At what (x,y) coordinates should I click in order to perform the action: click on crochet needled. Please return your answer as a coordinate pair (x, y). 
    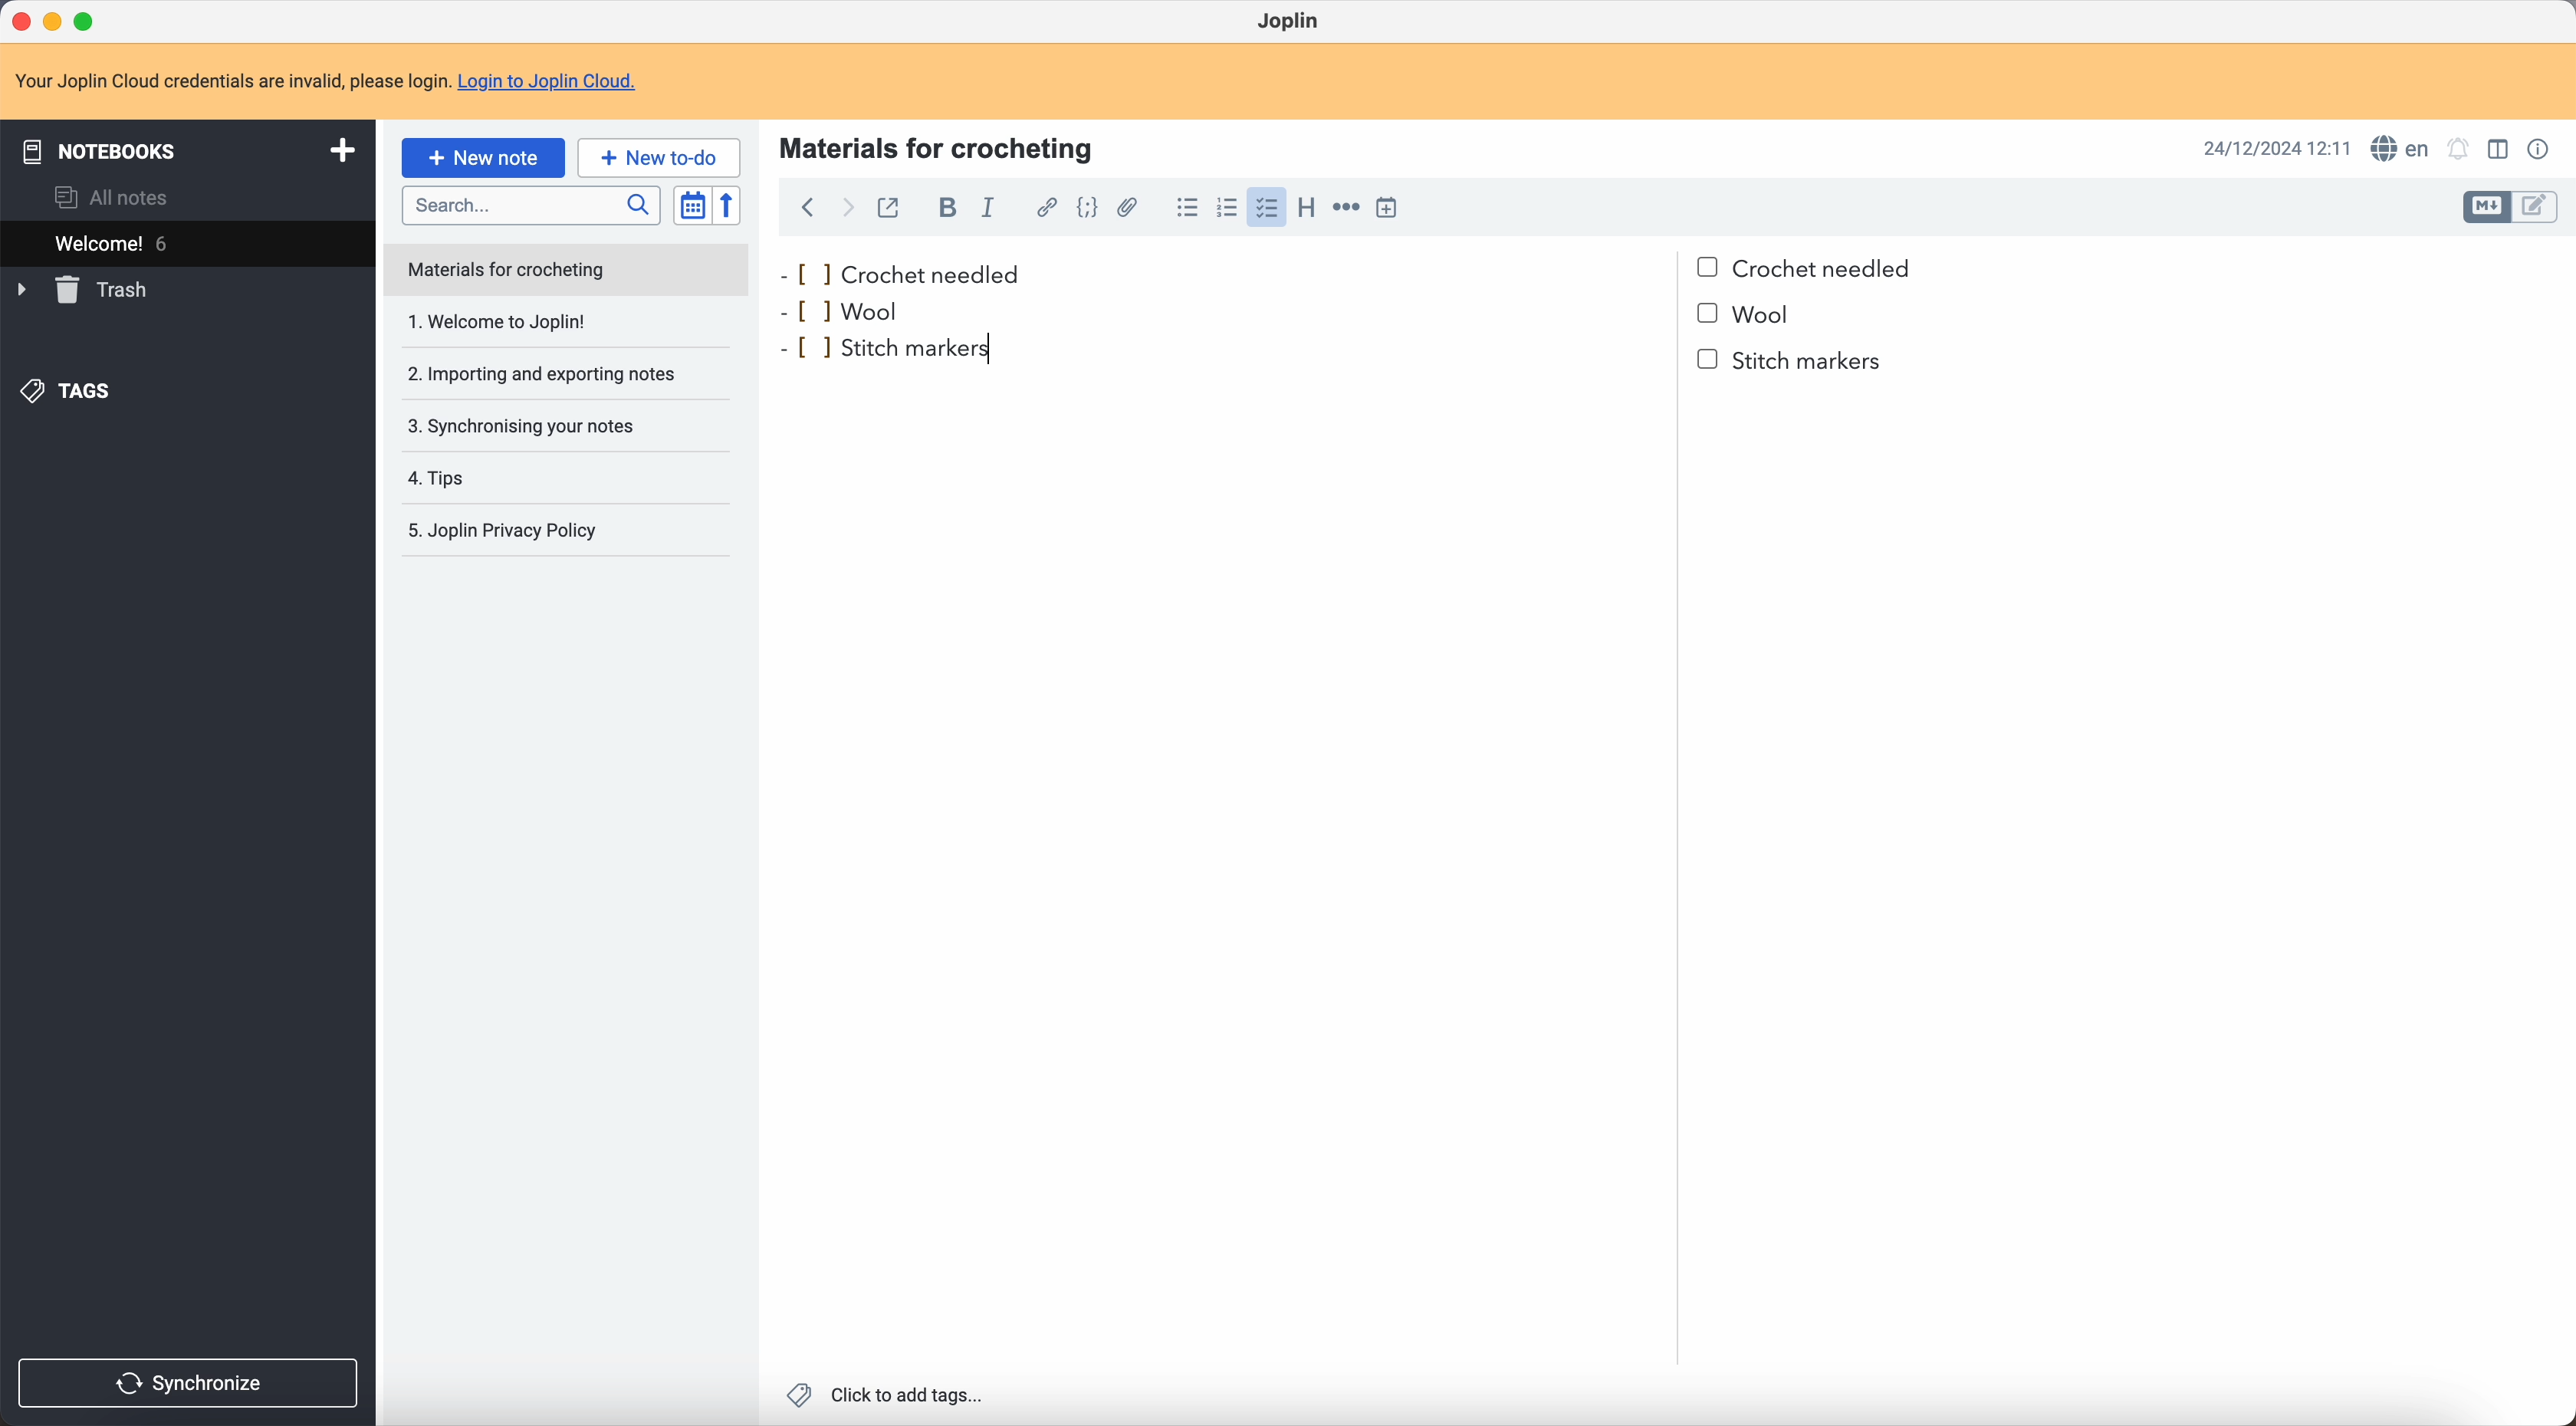
    Looking at the image, I should click on (1351, 266).